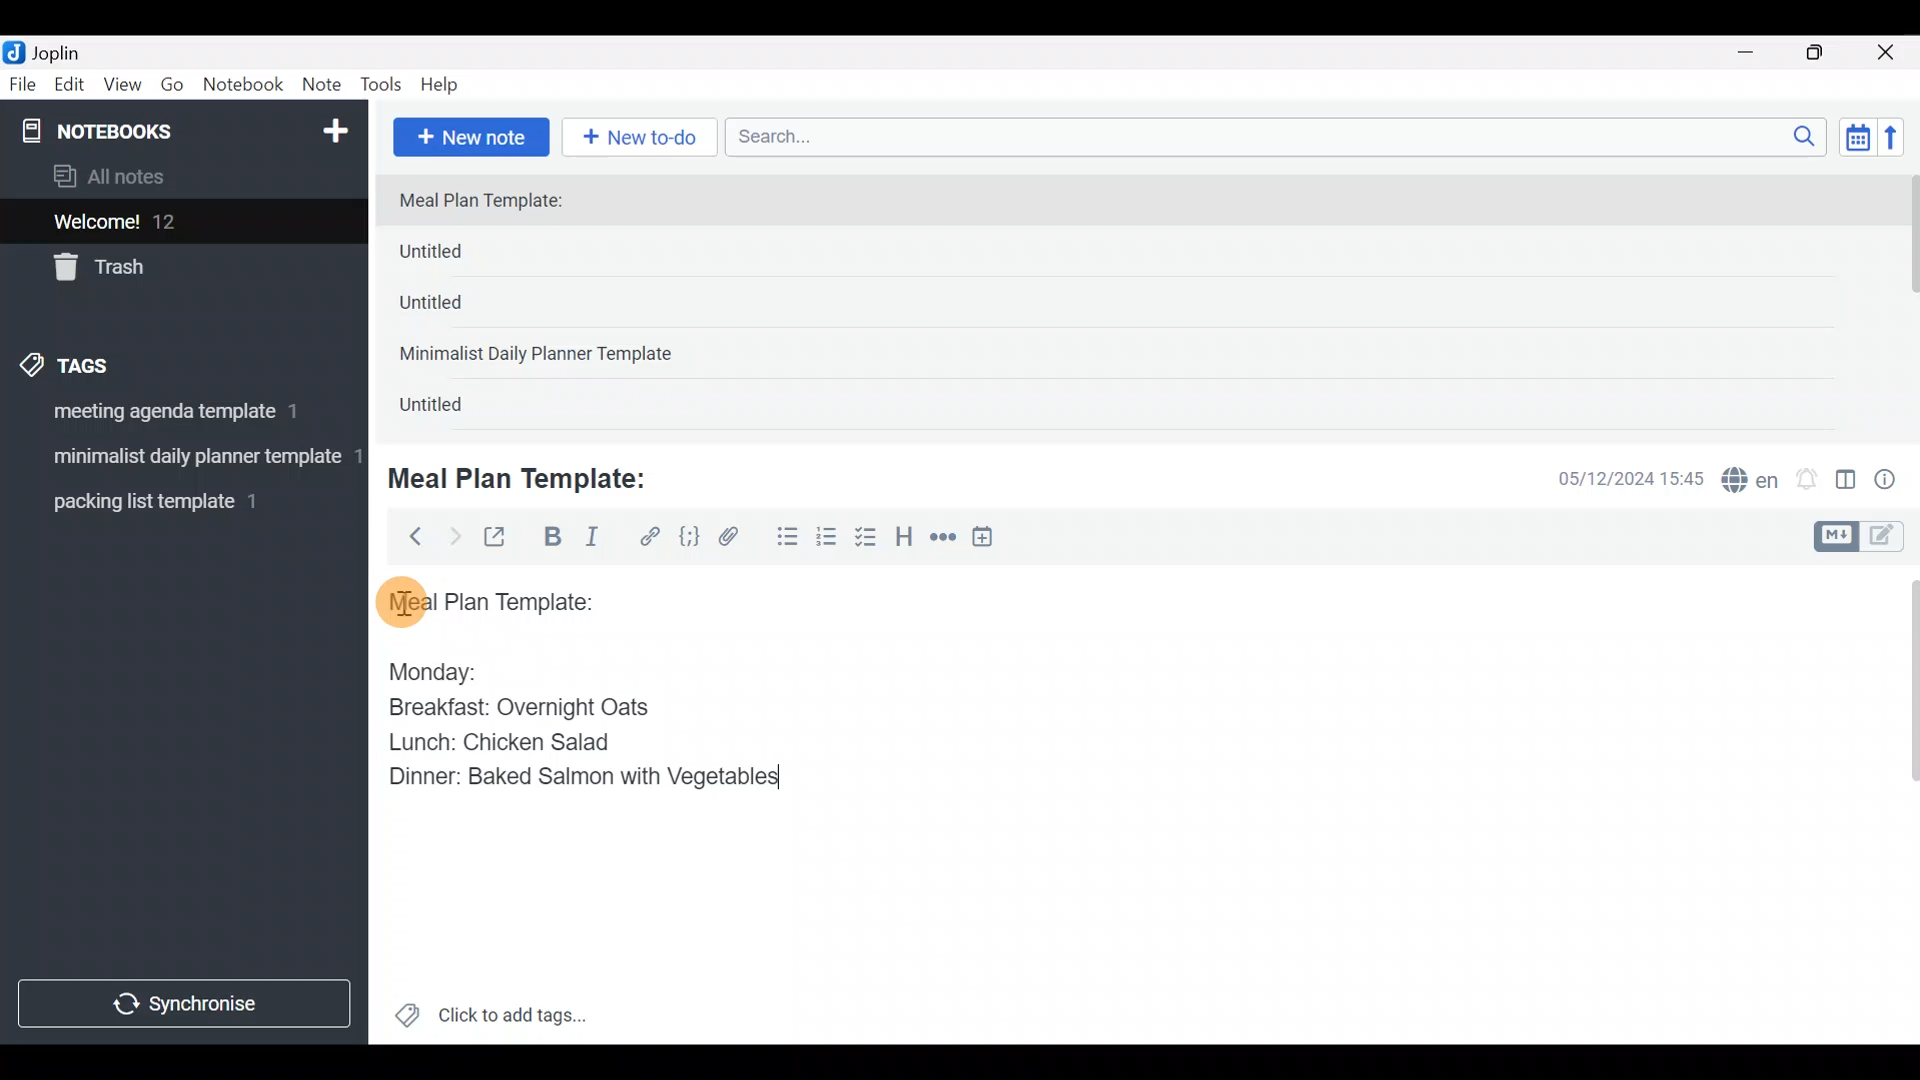  What do you see at coordinates (1281, 134) in the screenshot?
I see `Search bar` at bounding box center [1281, 134].